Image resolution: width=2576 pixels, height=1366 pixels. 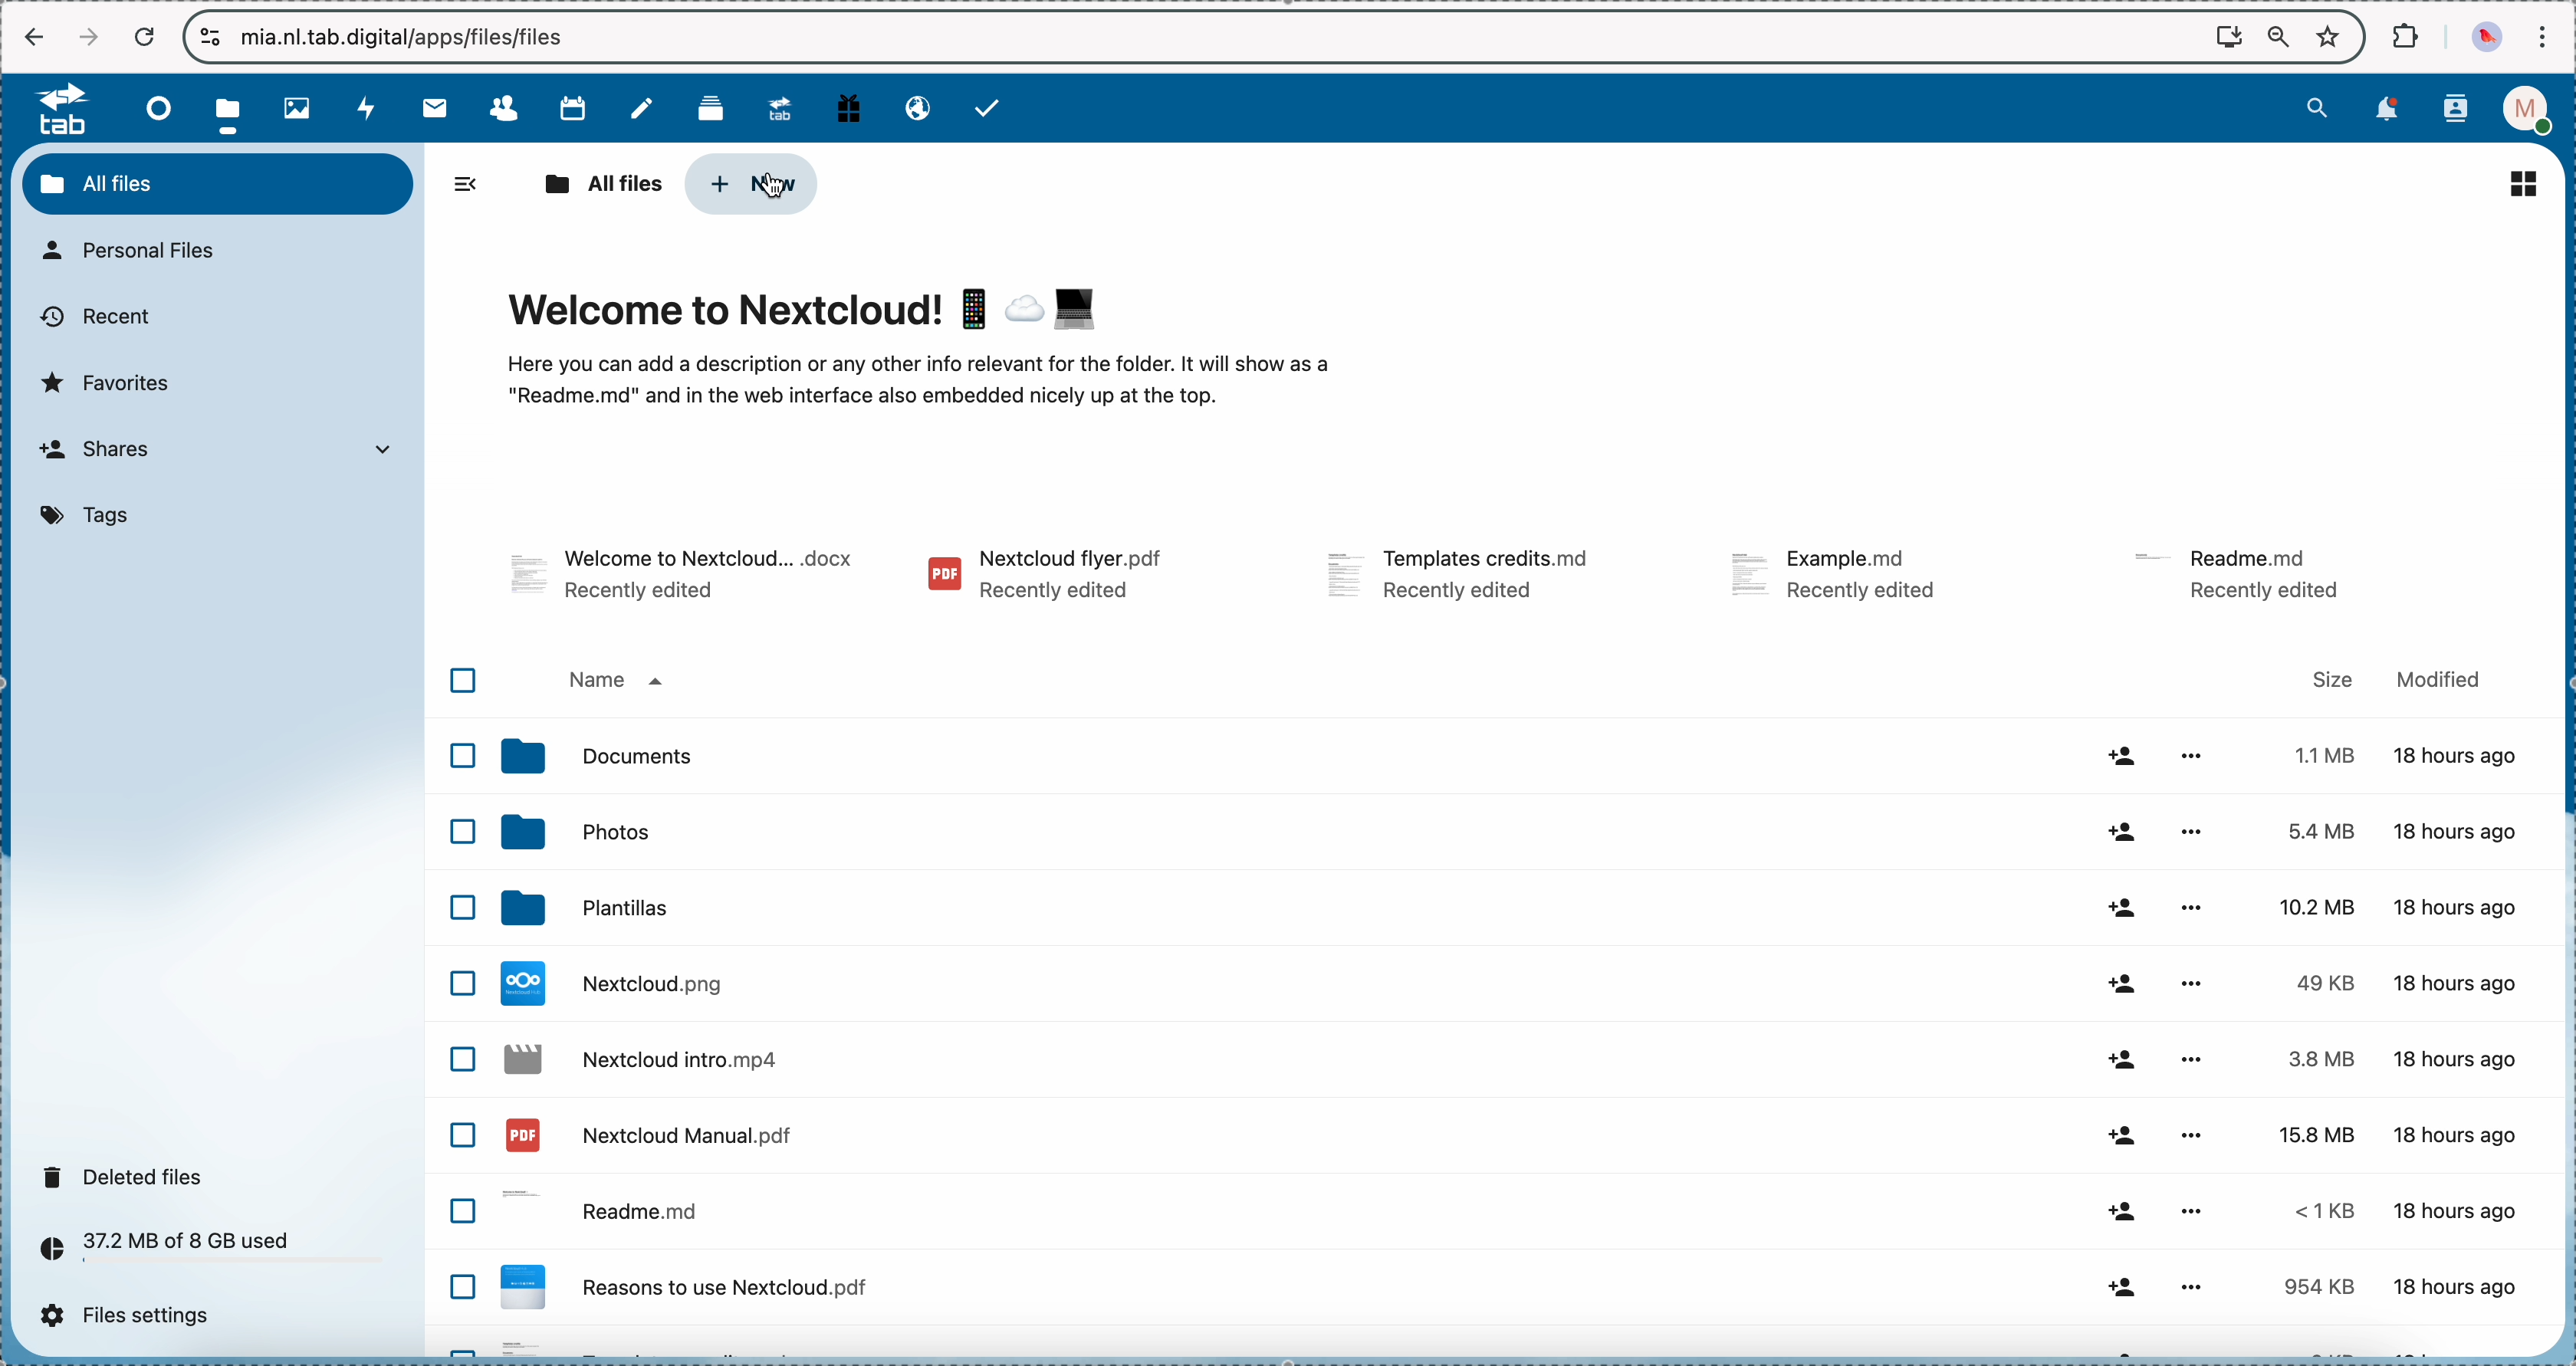 I want to click on more options, so click(x=2187, y=1213).